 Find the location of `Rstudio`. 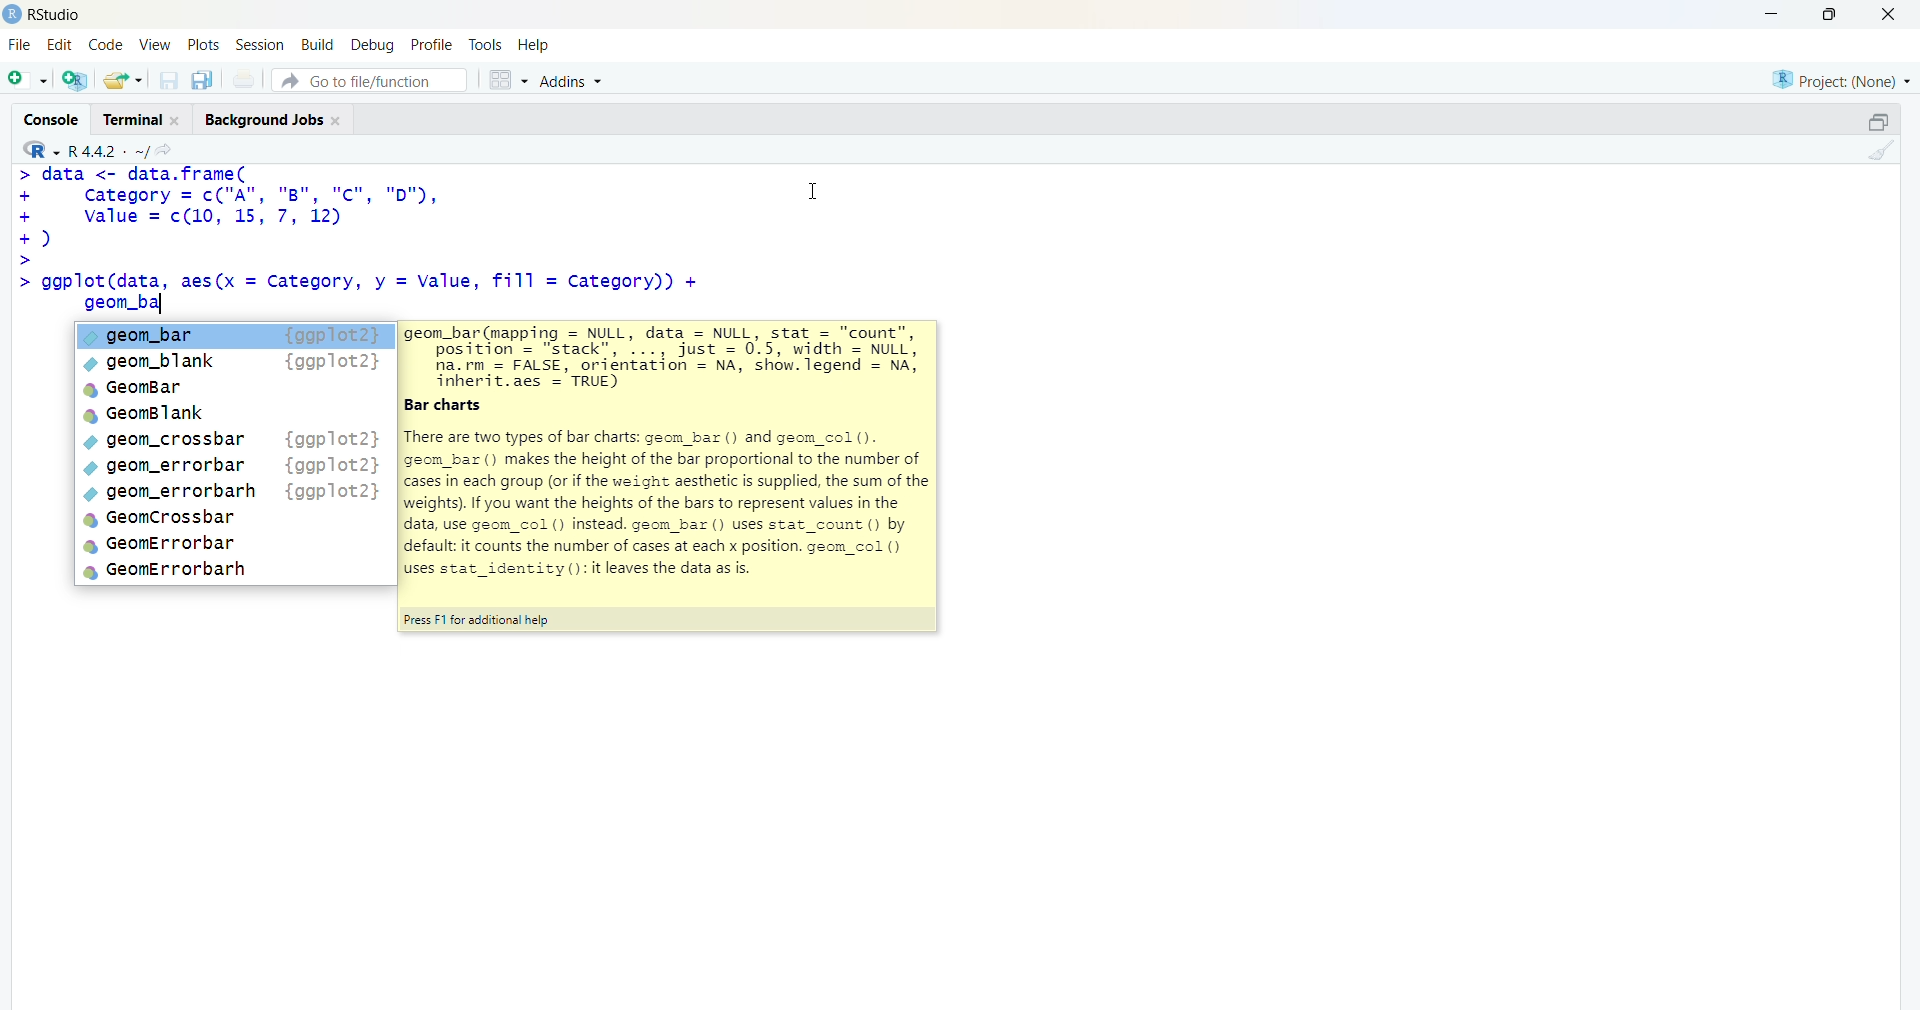

Rstudio is located at coordinates (61, 15).